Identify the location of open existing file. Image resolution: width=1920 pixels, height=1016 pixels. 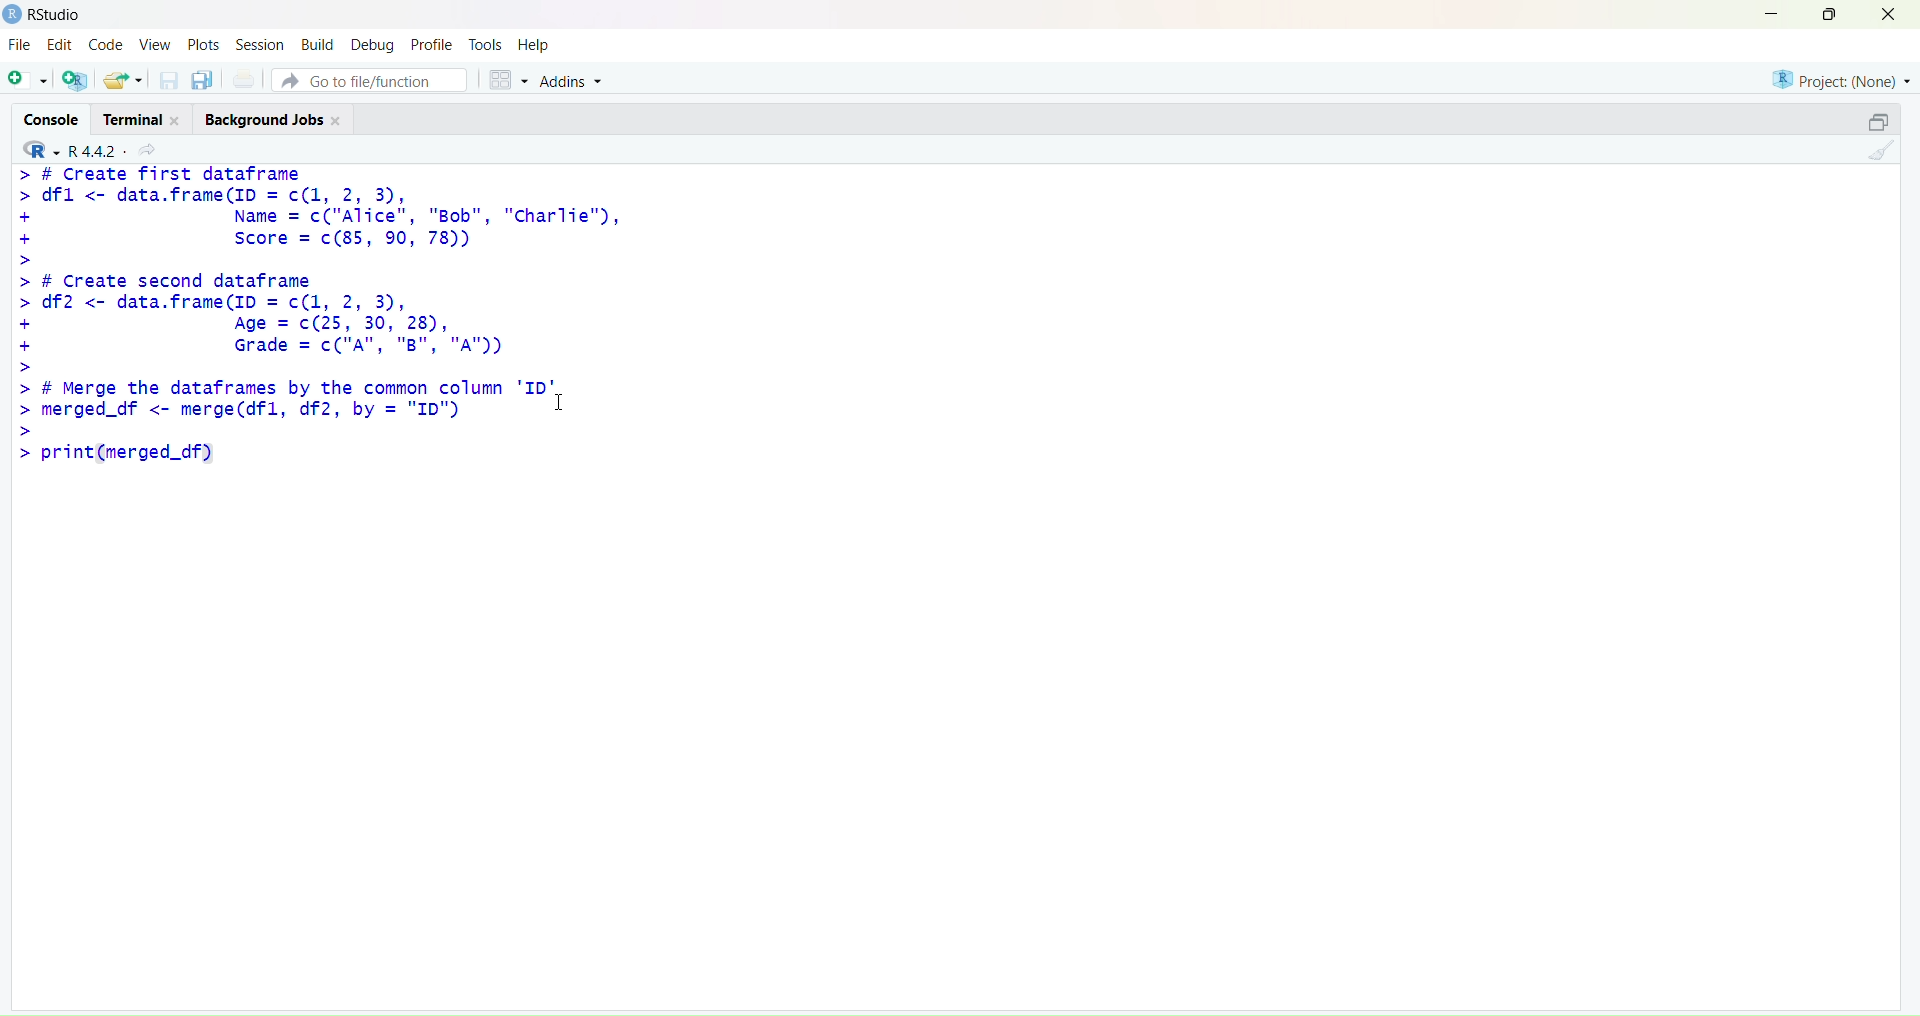
(126, 80).